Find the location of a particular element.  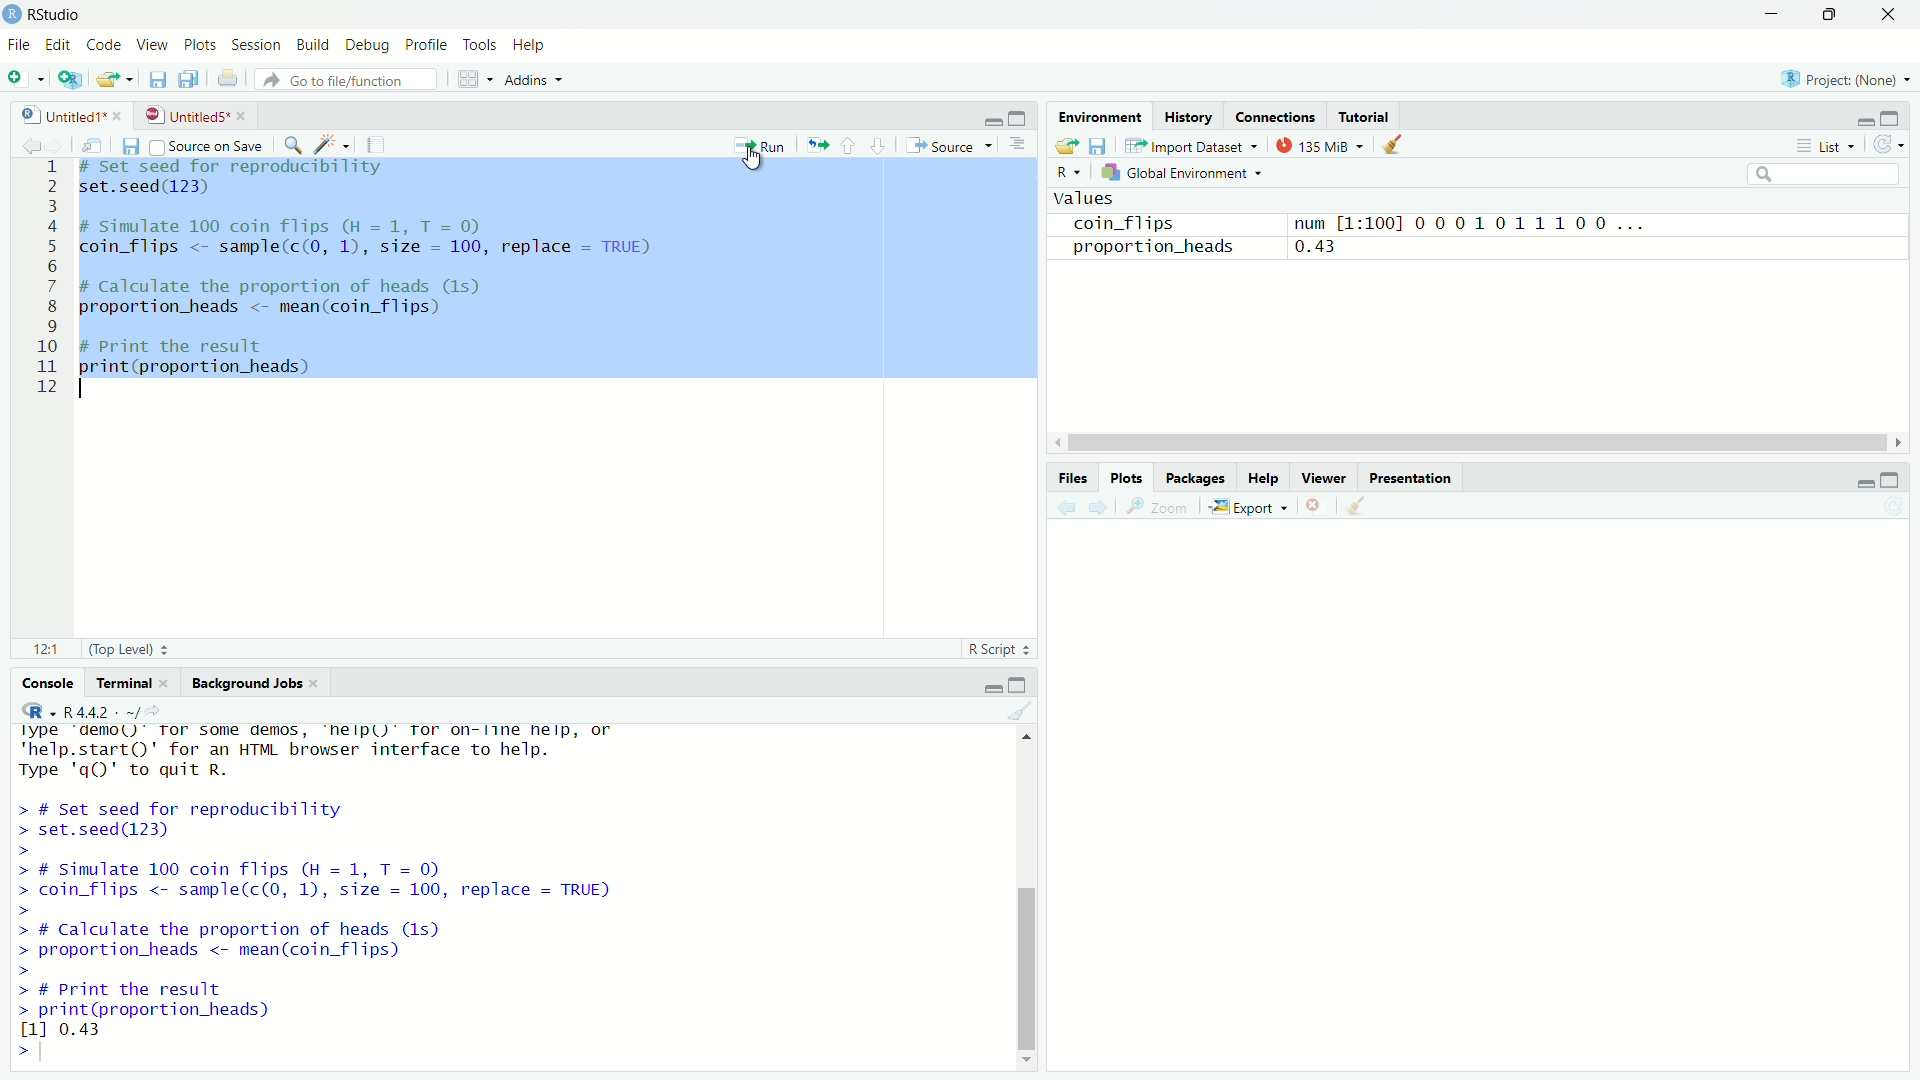

clear console is located at coordinates (1022, 714).